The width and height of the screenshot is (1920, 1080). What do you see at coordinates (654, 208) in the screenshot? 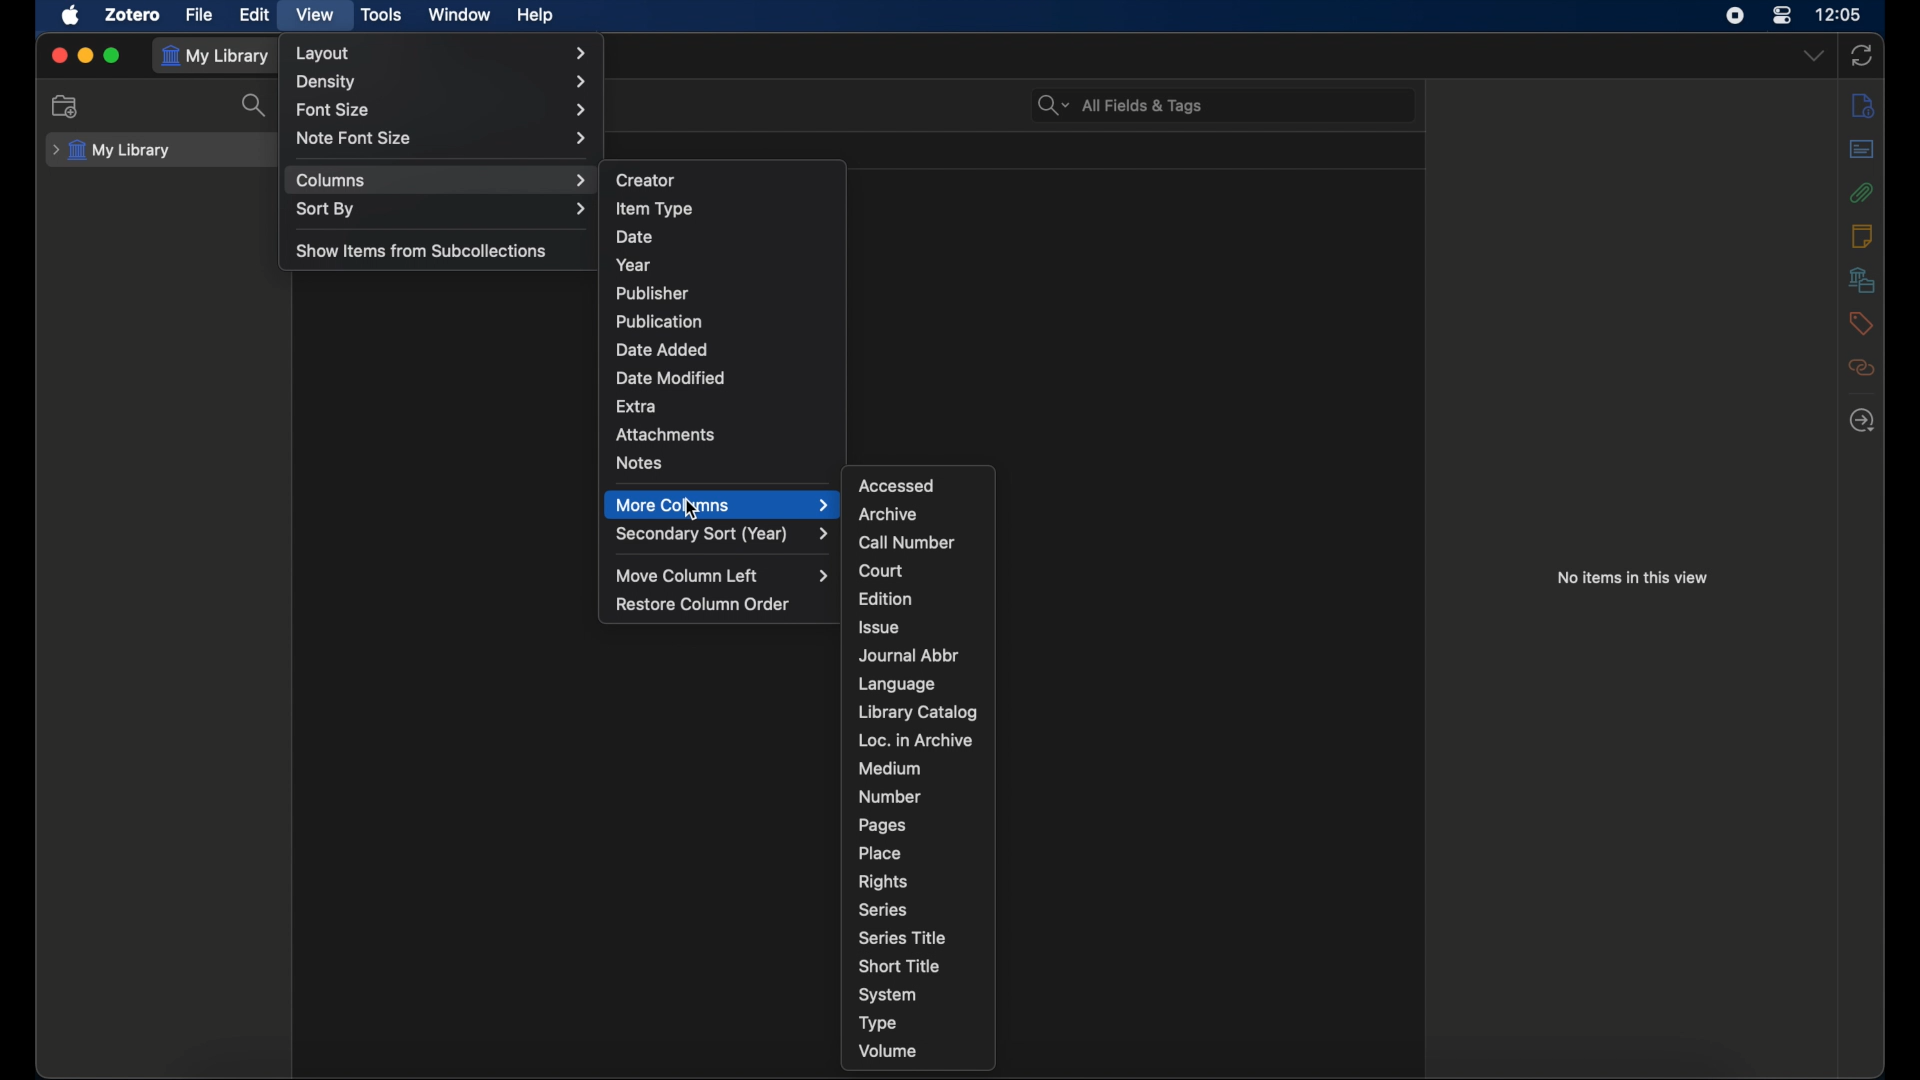
I see `item type` at bounding box center [654, 208].